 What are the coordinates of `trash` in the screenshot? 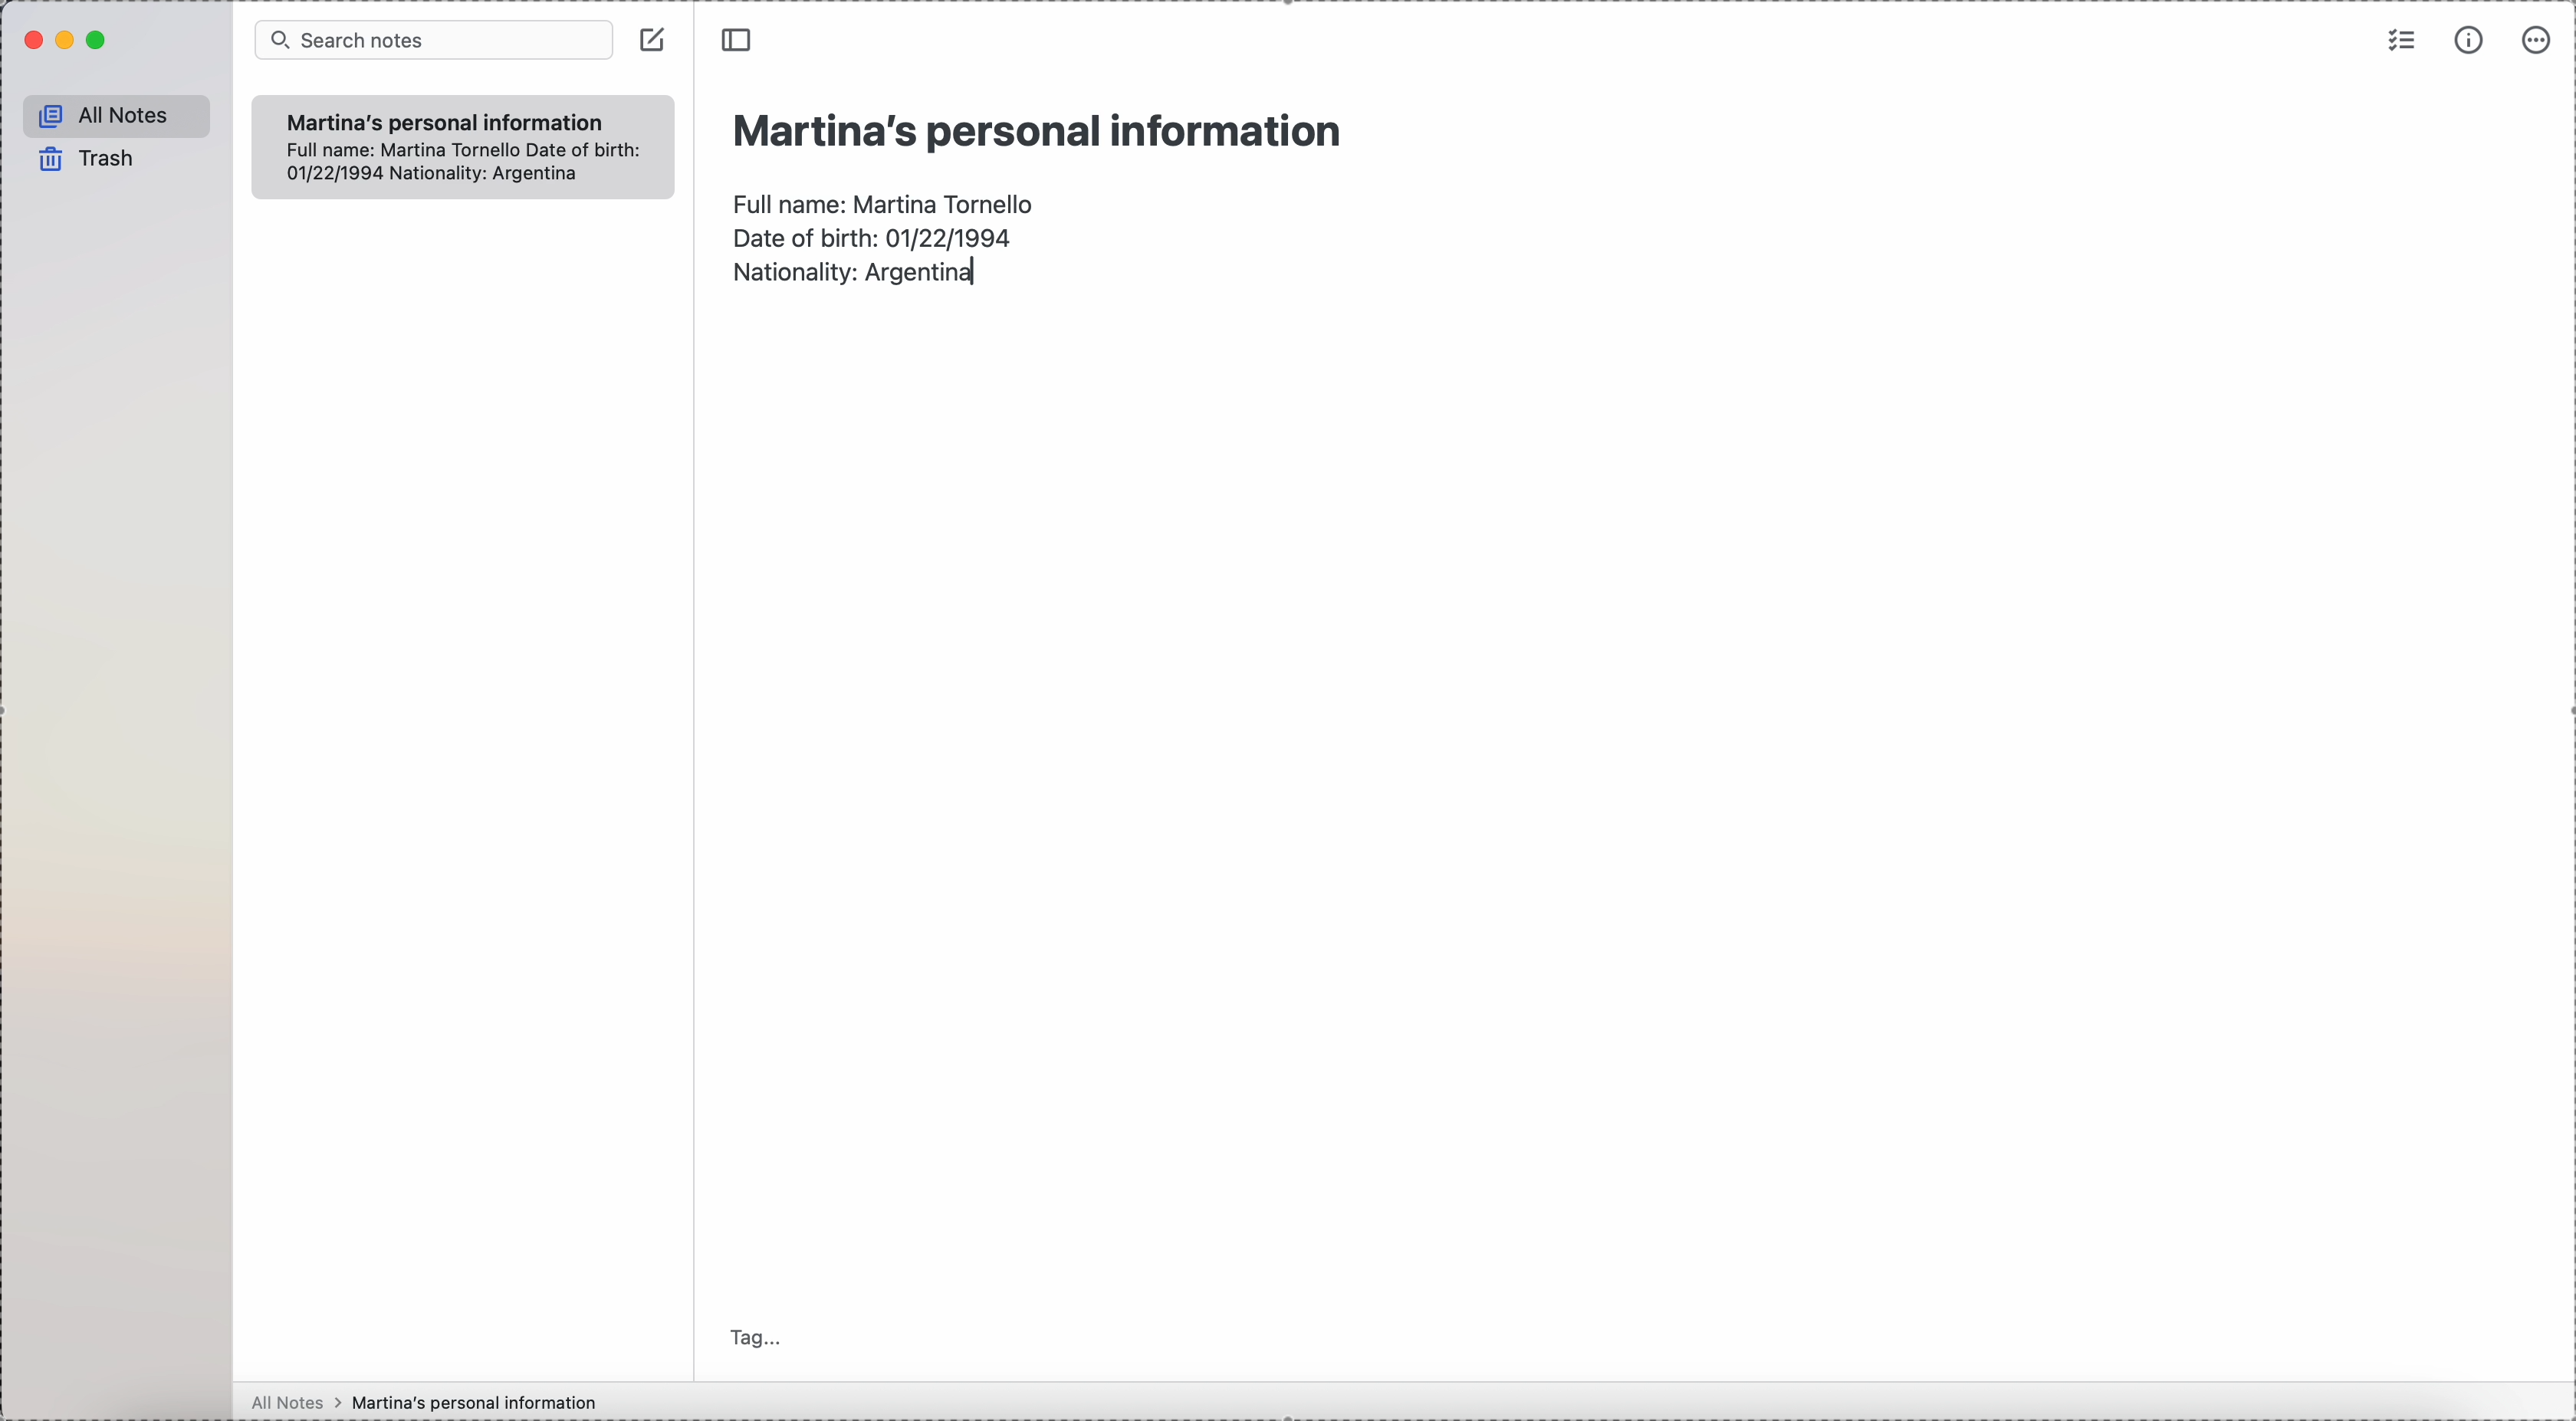 It's located at (82, 158).